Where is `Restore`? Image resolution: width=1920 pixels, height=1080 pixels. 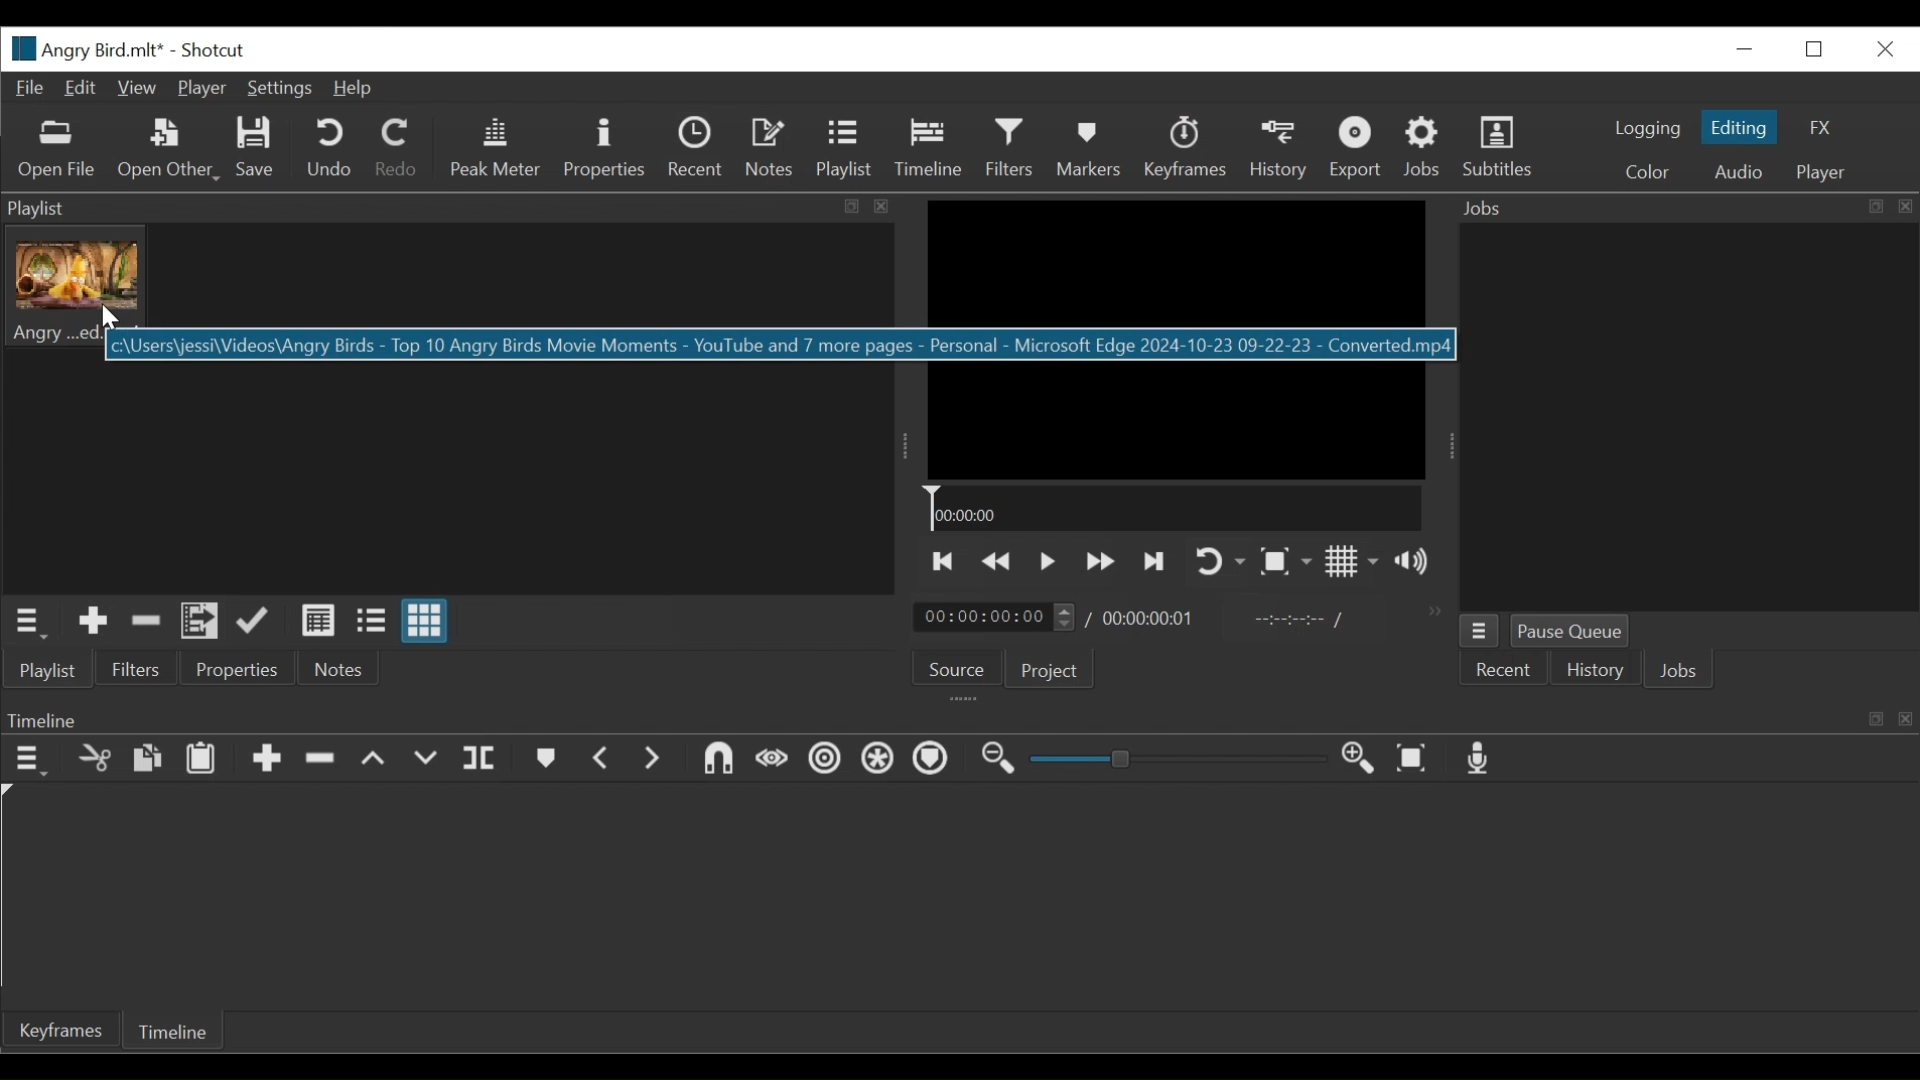
Restore is located at coordinates (1815, 50).